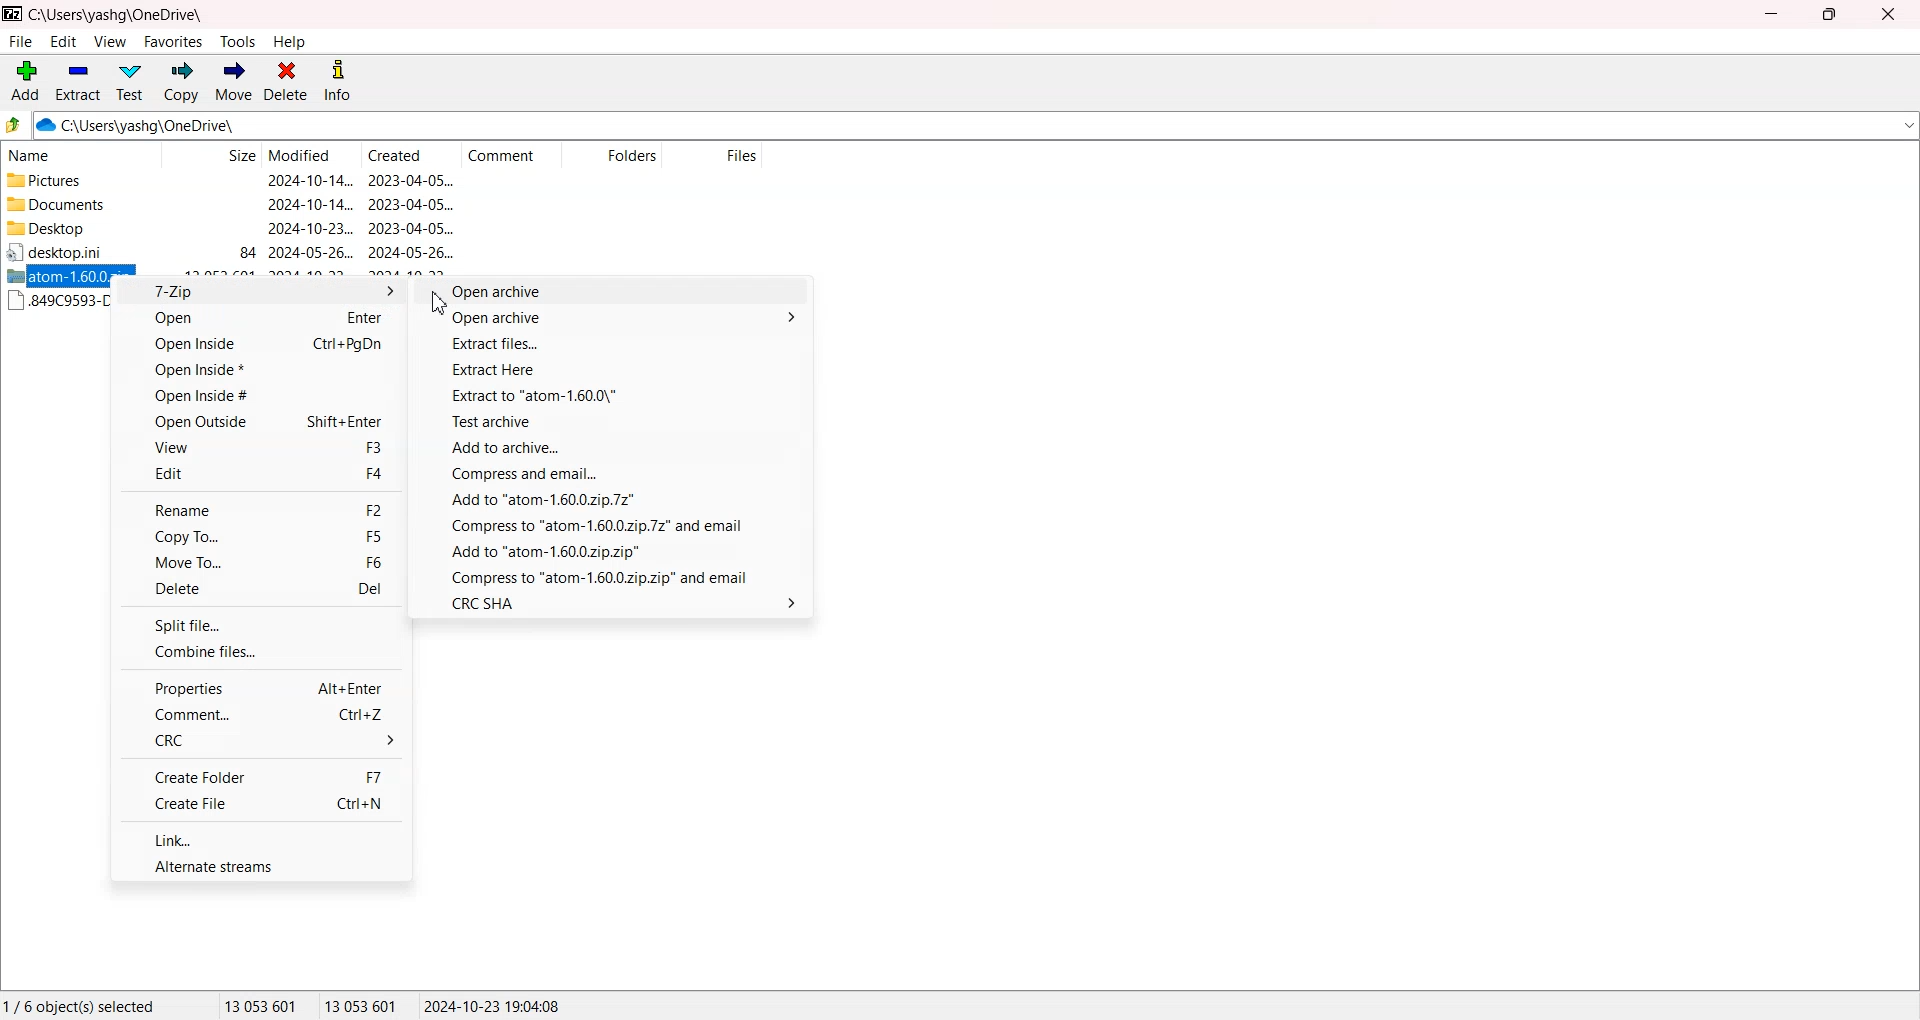 This screenshot has width=1920, height=1020. Describe the element at coordinates (1907, 126) in the screenshot. I see `Dropdown box for path address` at that location.